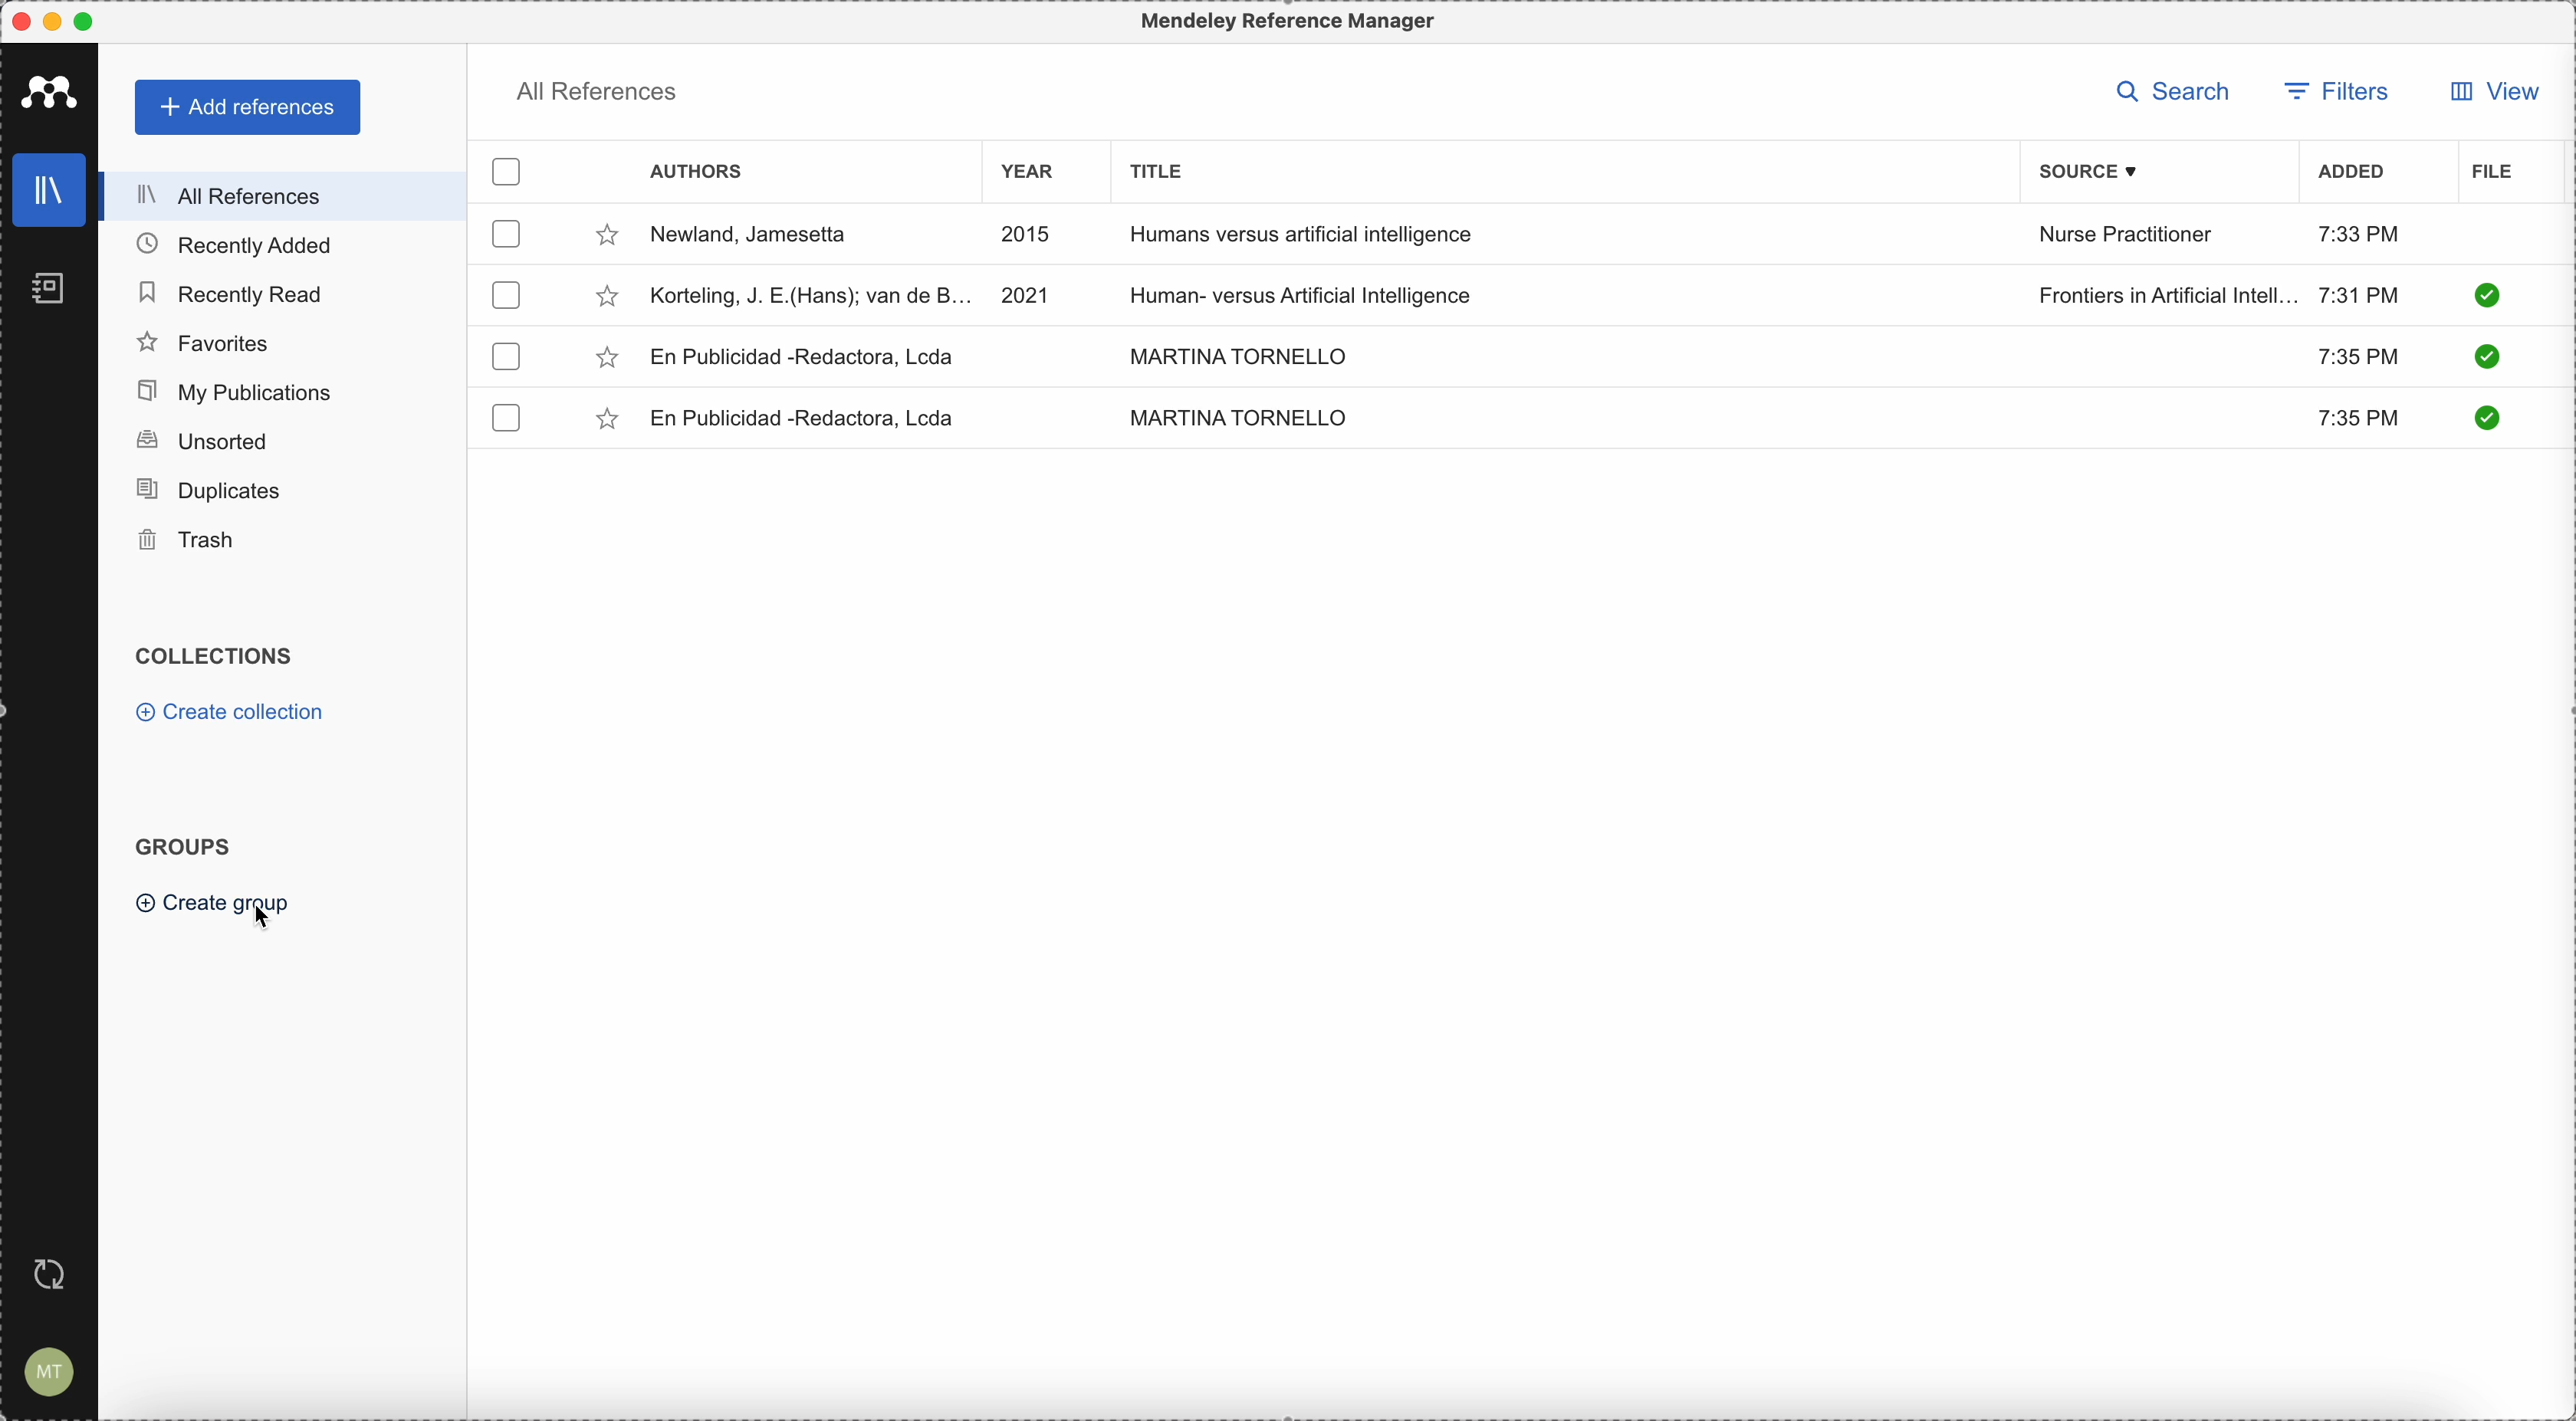  What do you see at coordinates (506, 418) in the screenshot?
I see `checkbox` at bounding box center [506, 418].